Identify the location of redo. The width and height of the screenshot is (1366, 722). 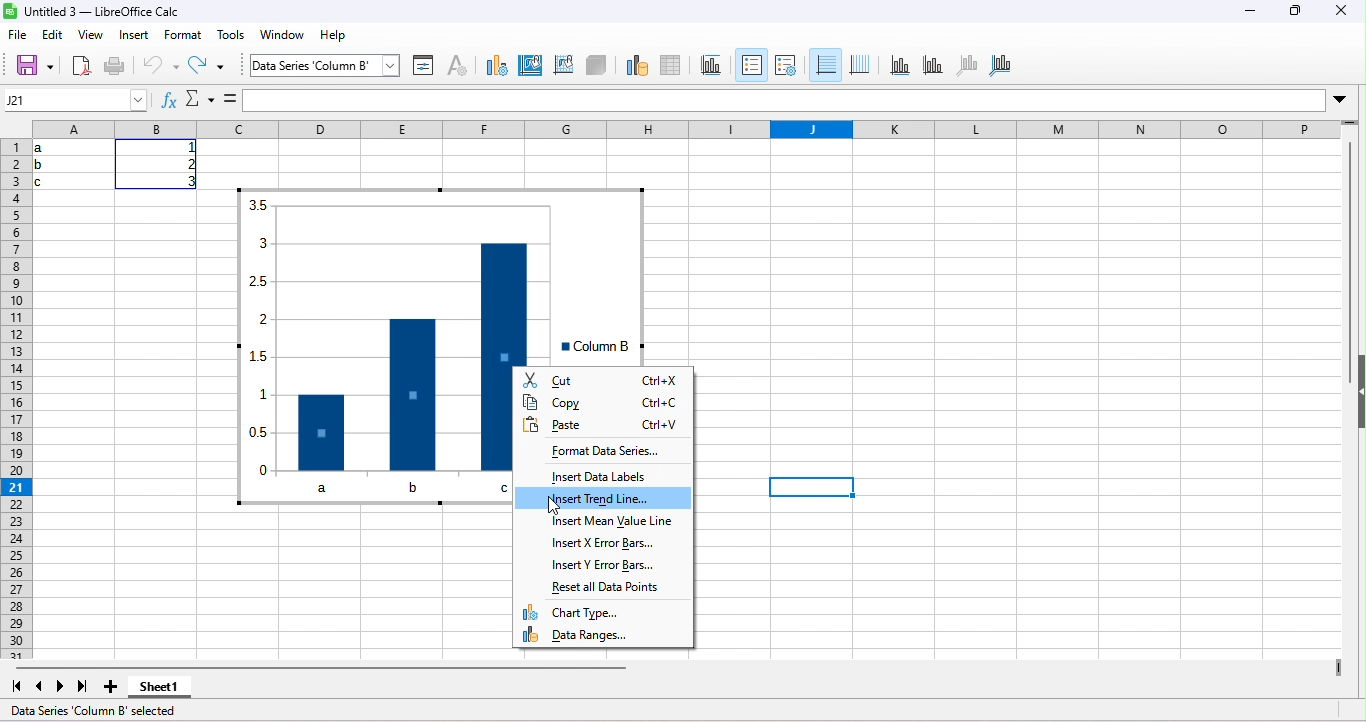
(216, 64).